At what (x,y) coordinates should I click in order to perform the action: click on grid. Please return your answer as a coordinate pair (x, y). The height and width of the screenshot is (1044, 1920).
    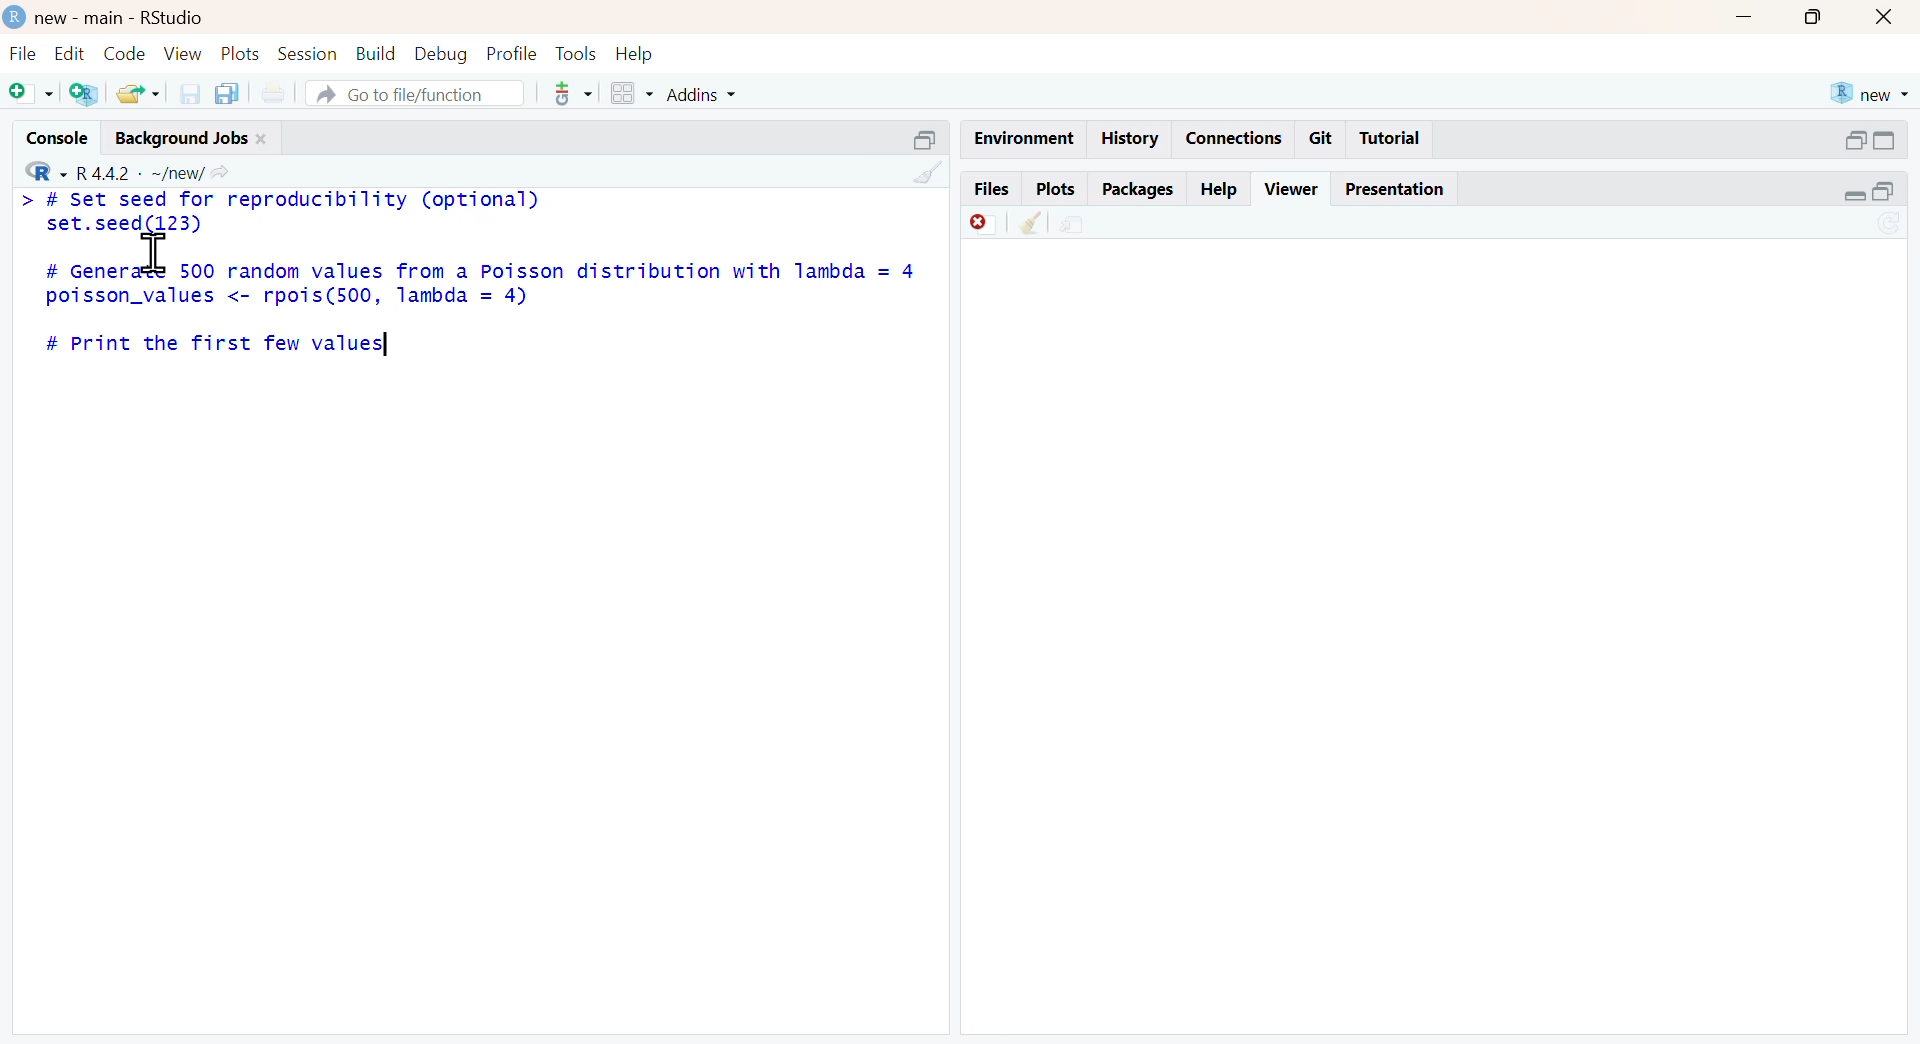
    Looking at the image, I should click on (634, 93).